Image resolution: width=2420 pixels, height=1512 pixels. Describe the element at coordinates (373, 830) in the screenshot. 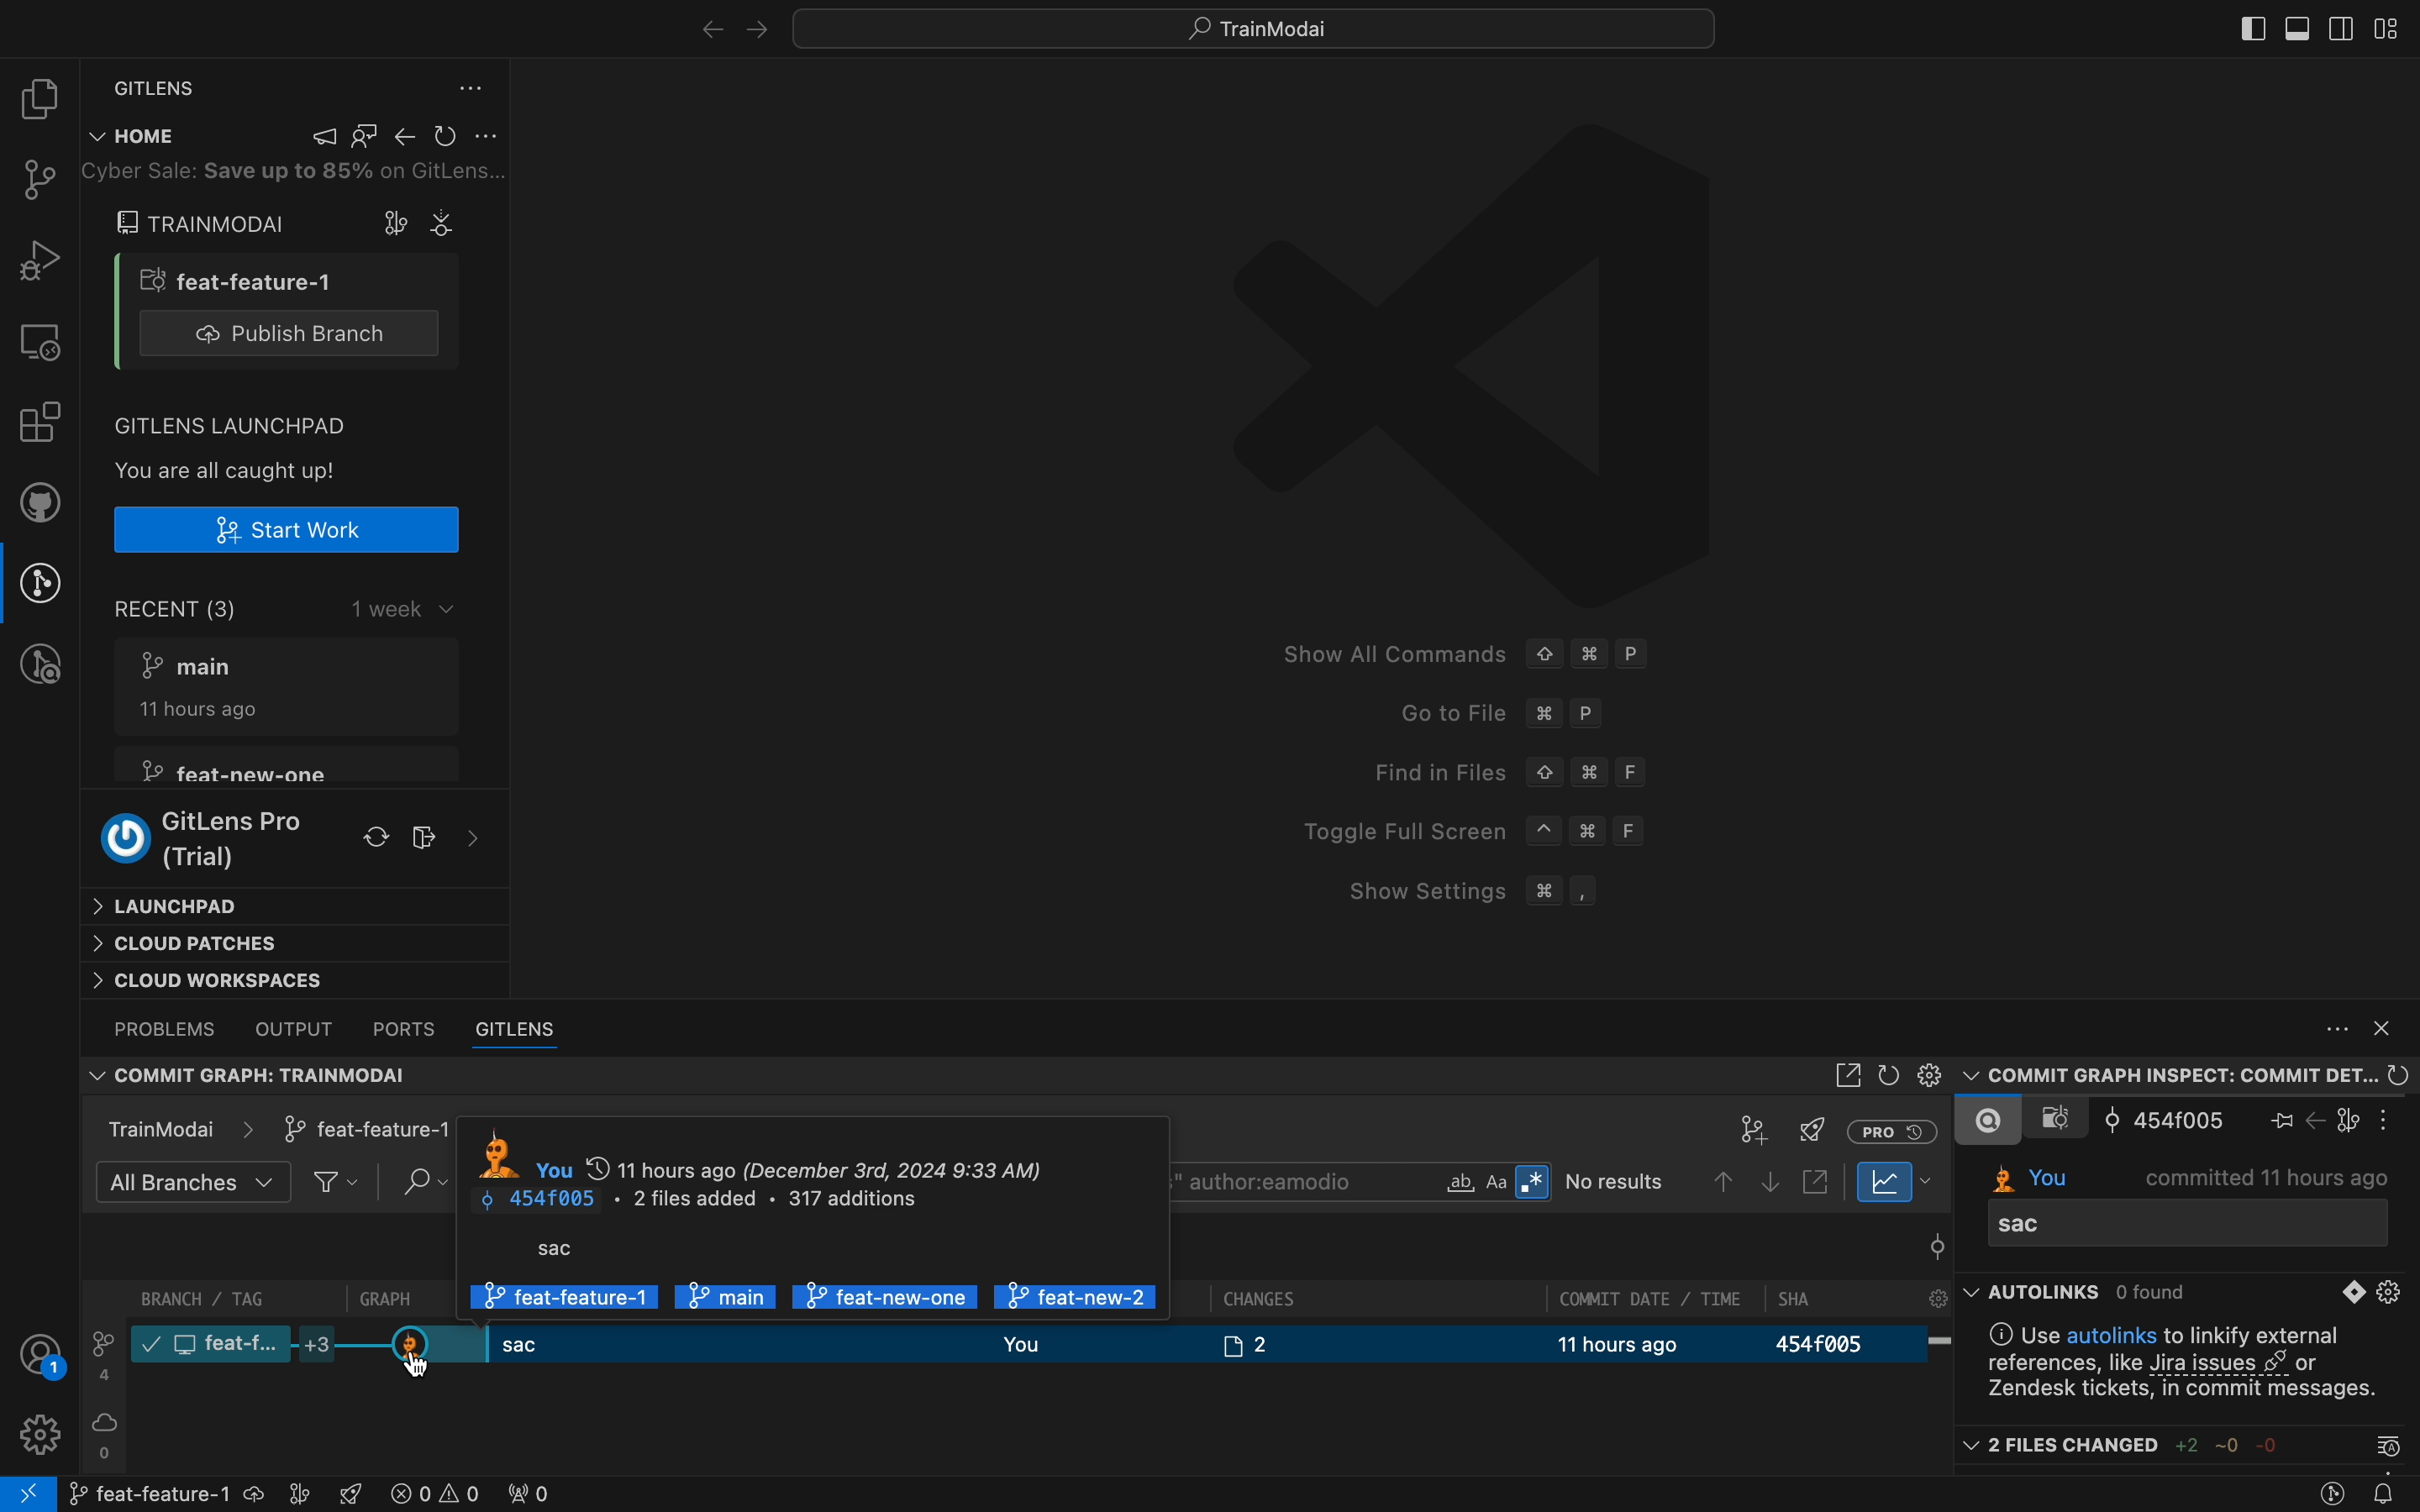

I see `refresh` at that location.